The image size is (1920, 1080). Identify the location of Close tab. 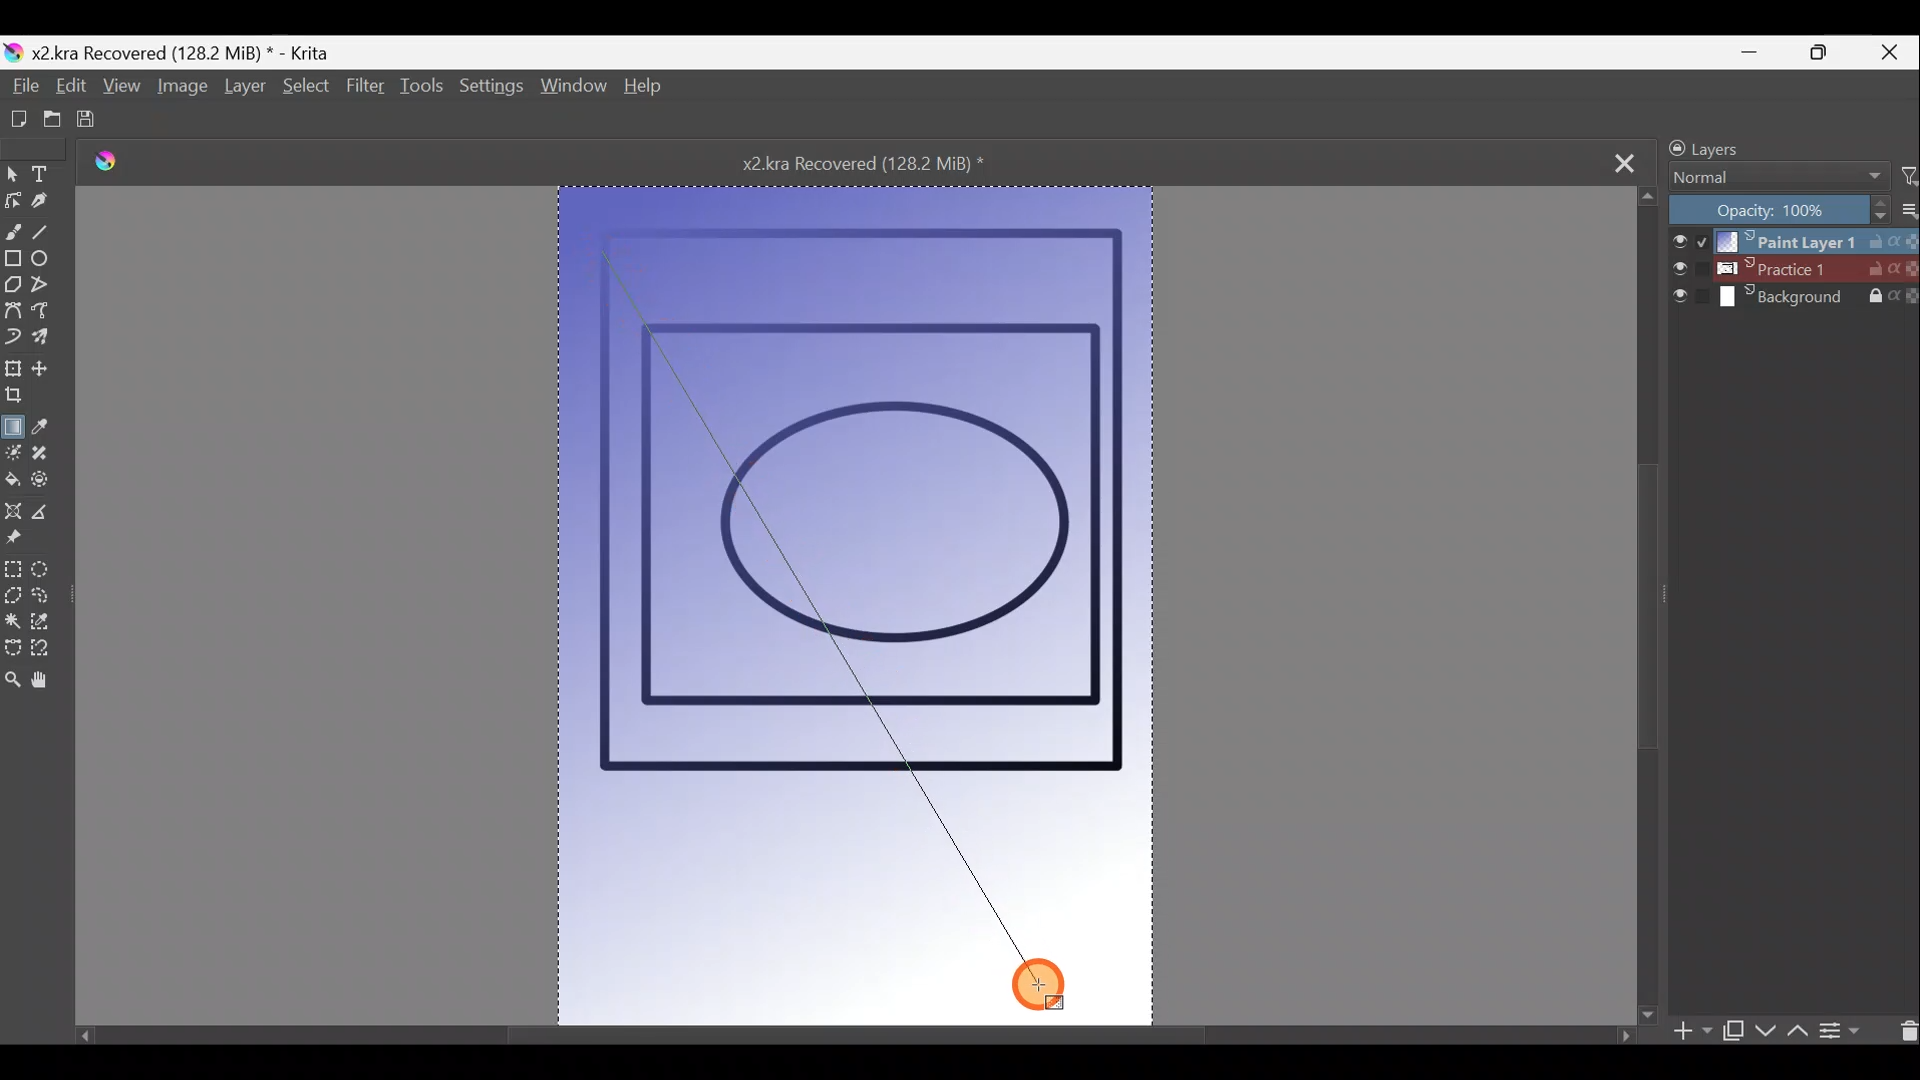
(1625, 161).